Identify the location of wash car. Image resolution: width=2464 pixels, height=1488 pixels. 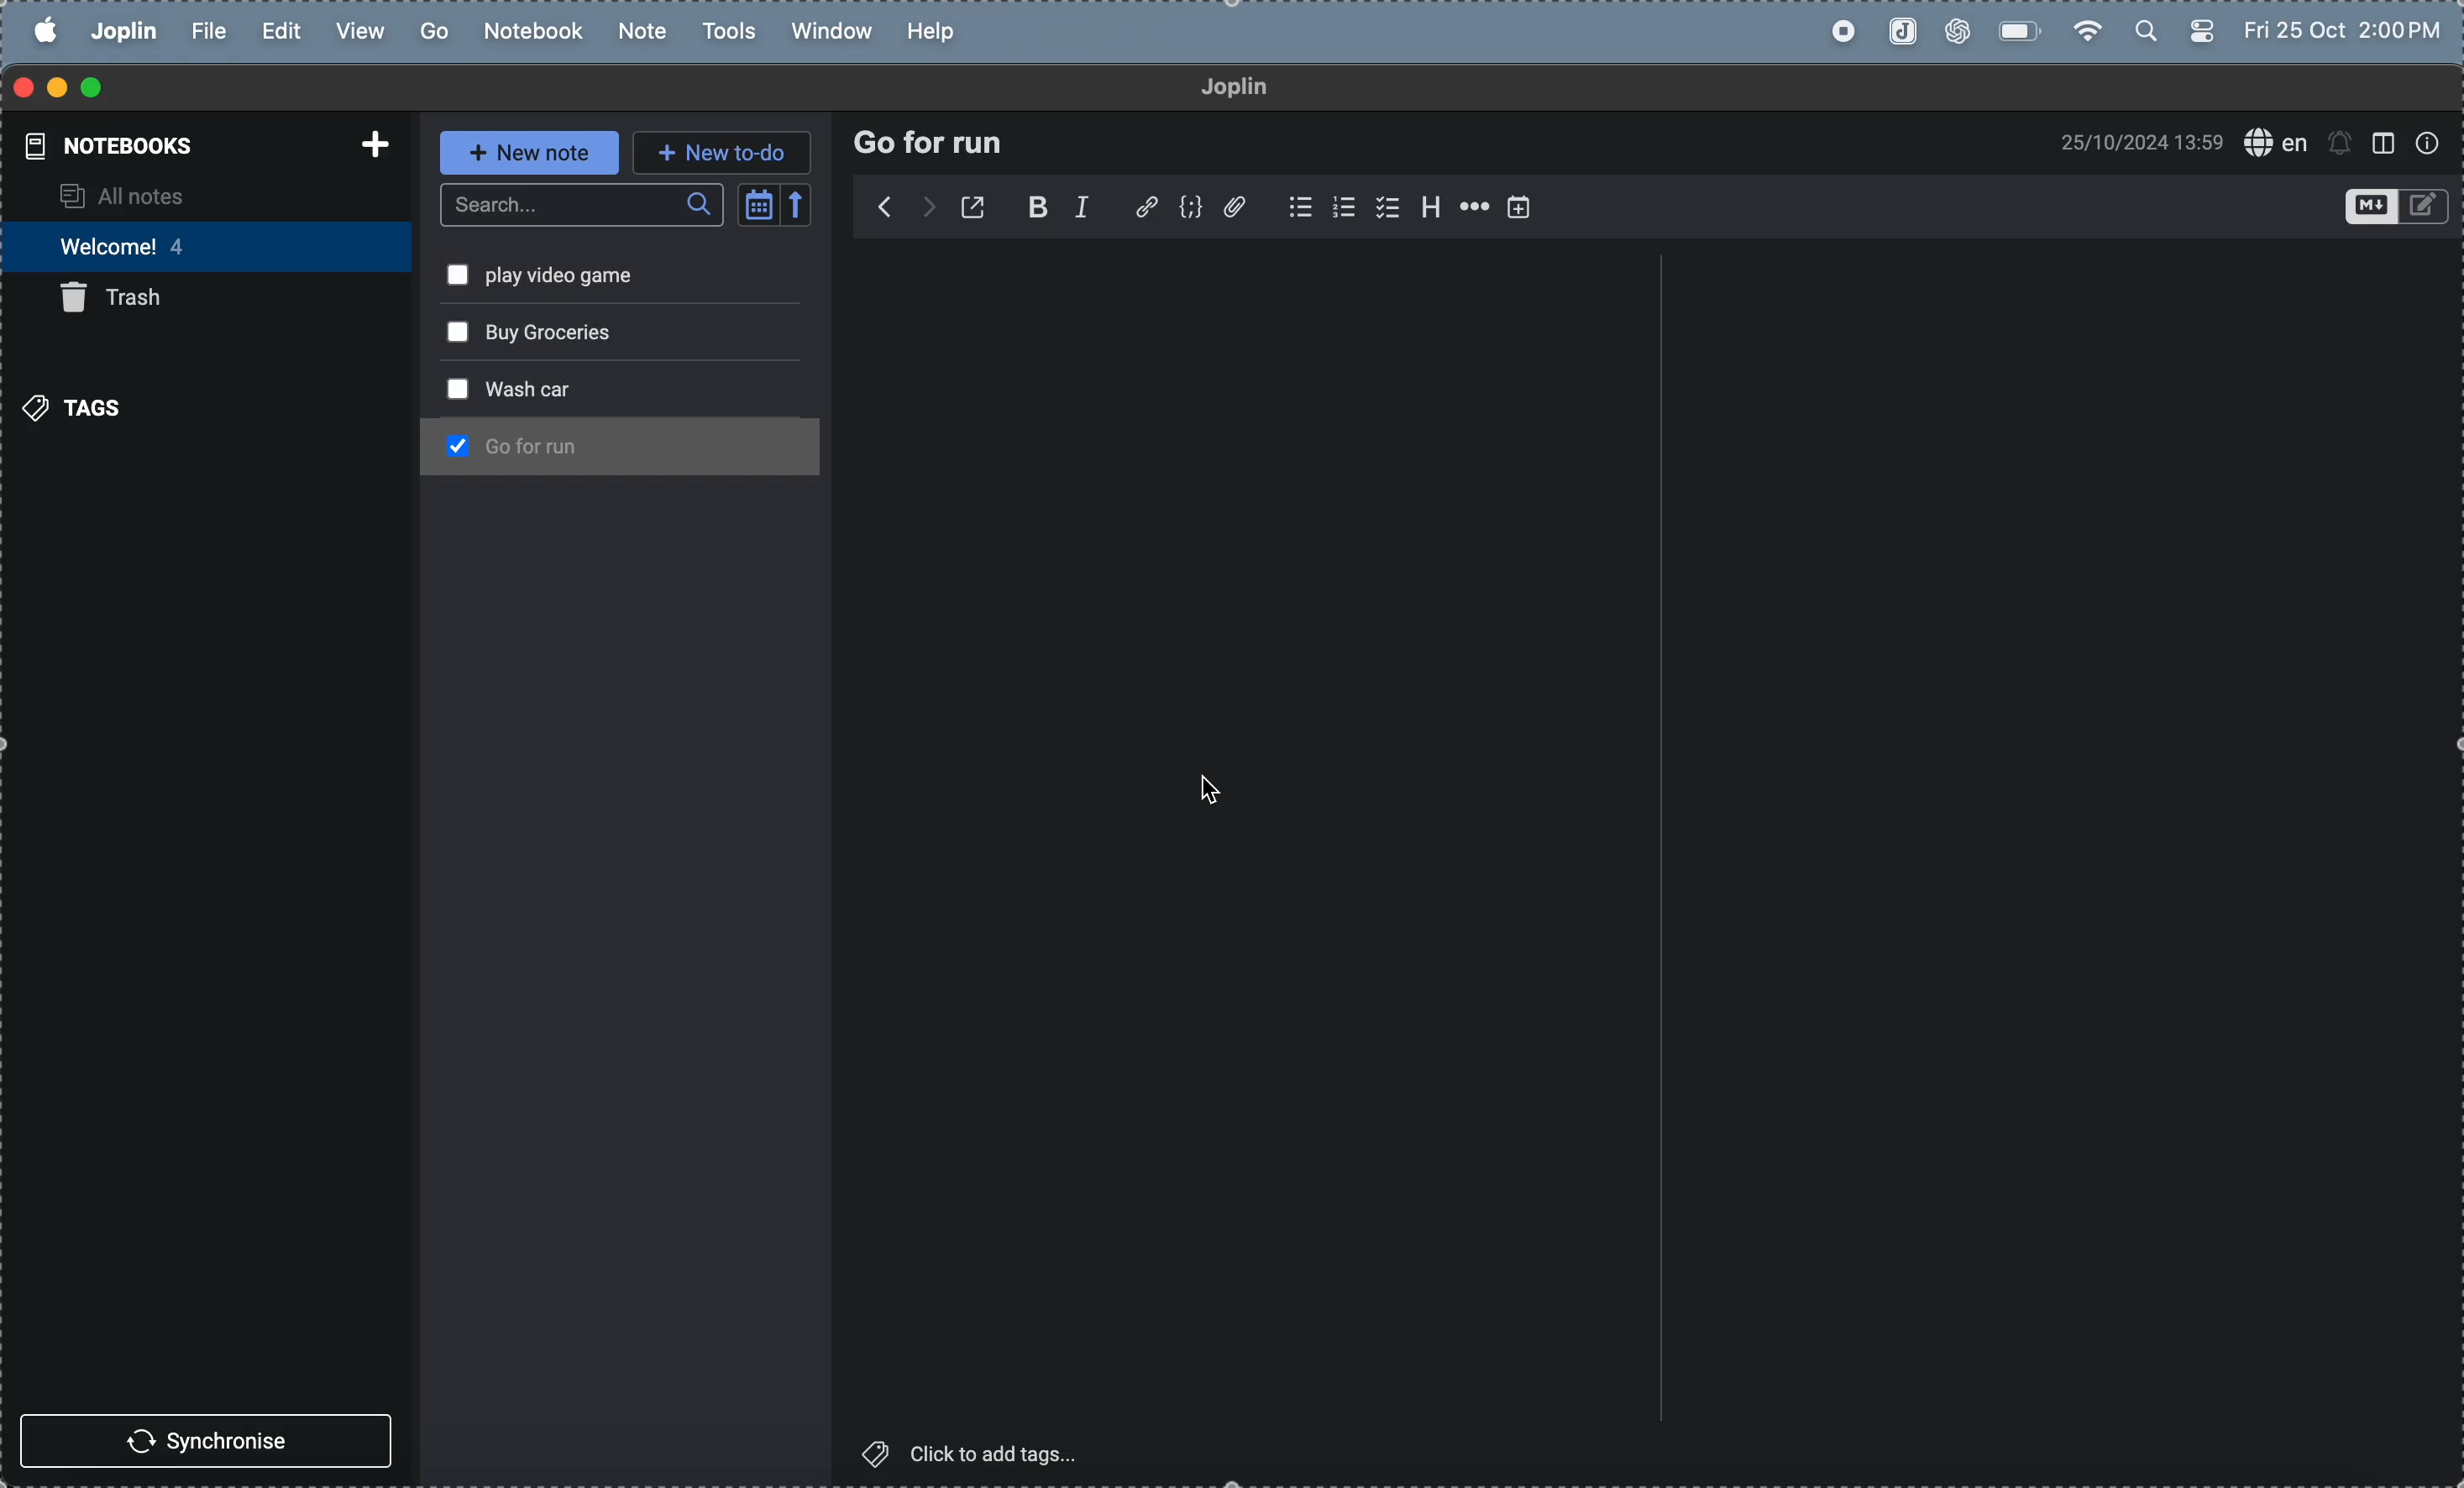
(576, 442).